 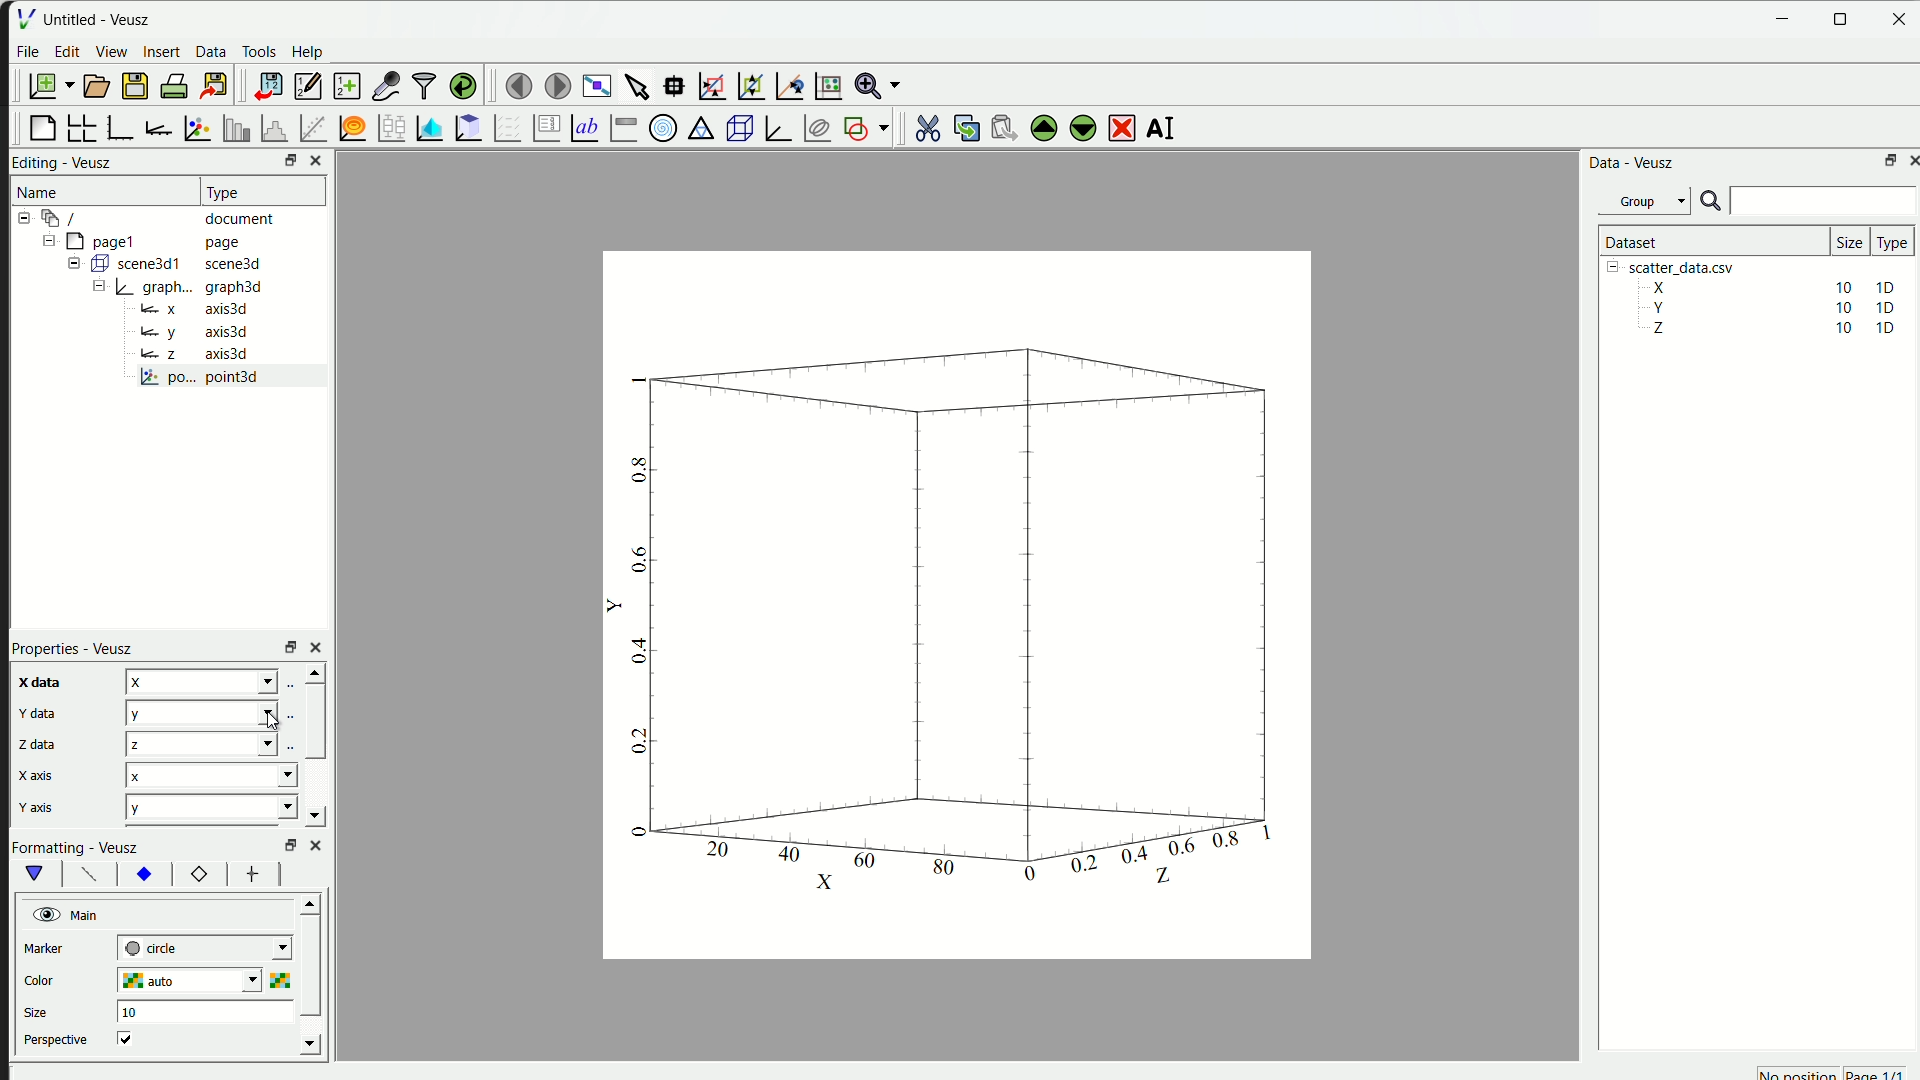 I want to click on rename the selected widget, so click(x=1160, y=127).